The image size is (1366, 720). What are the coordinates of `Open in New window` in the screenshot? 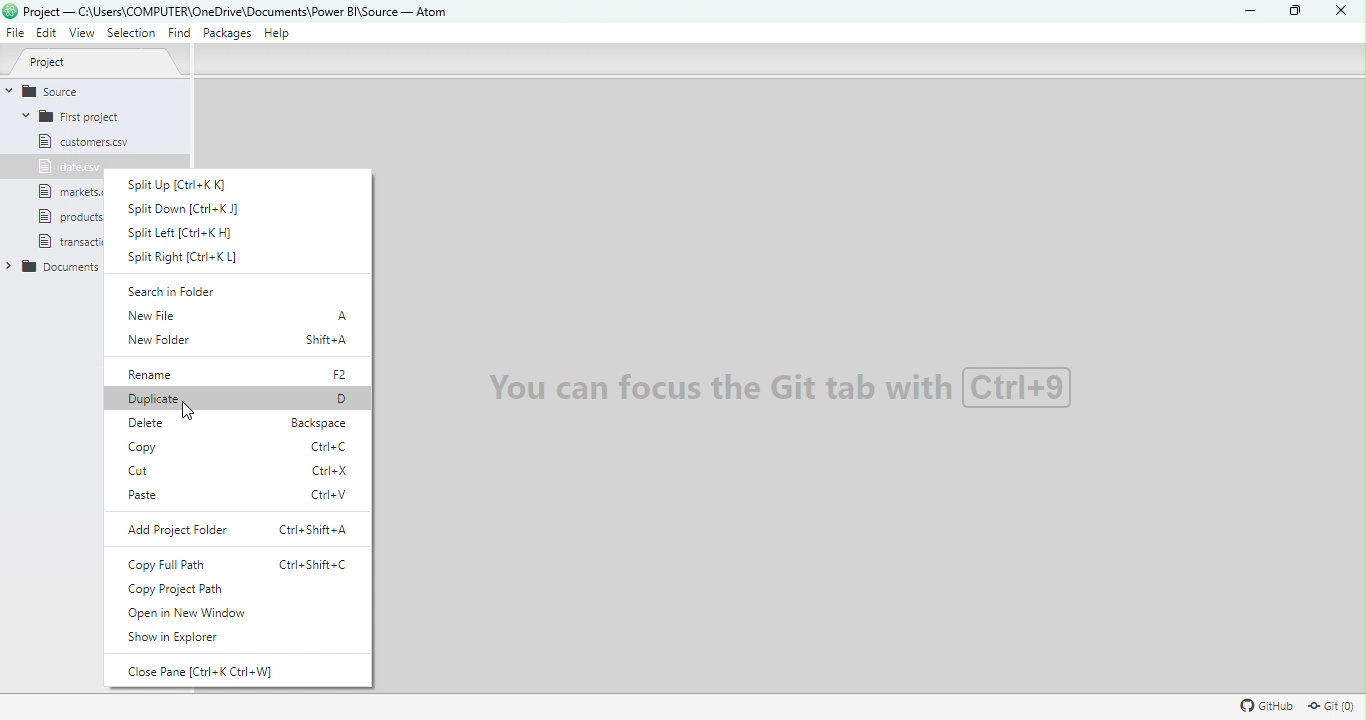 It's located at (191, 614).